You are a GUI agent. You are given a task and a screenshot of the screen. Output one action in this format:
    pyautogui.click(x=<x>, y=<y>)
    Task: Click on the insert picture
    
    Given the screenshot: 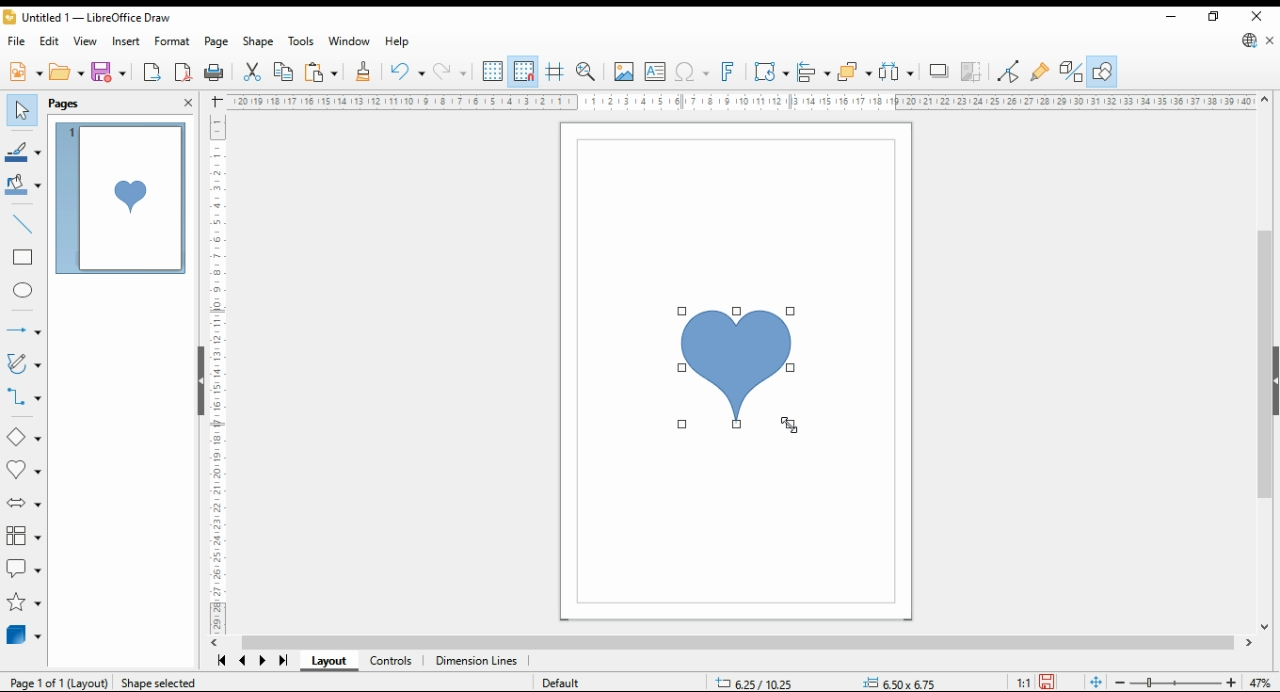 What is the action you would take?
    pyautogui.click(x=623, y=72)
    